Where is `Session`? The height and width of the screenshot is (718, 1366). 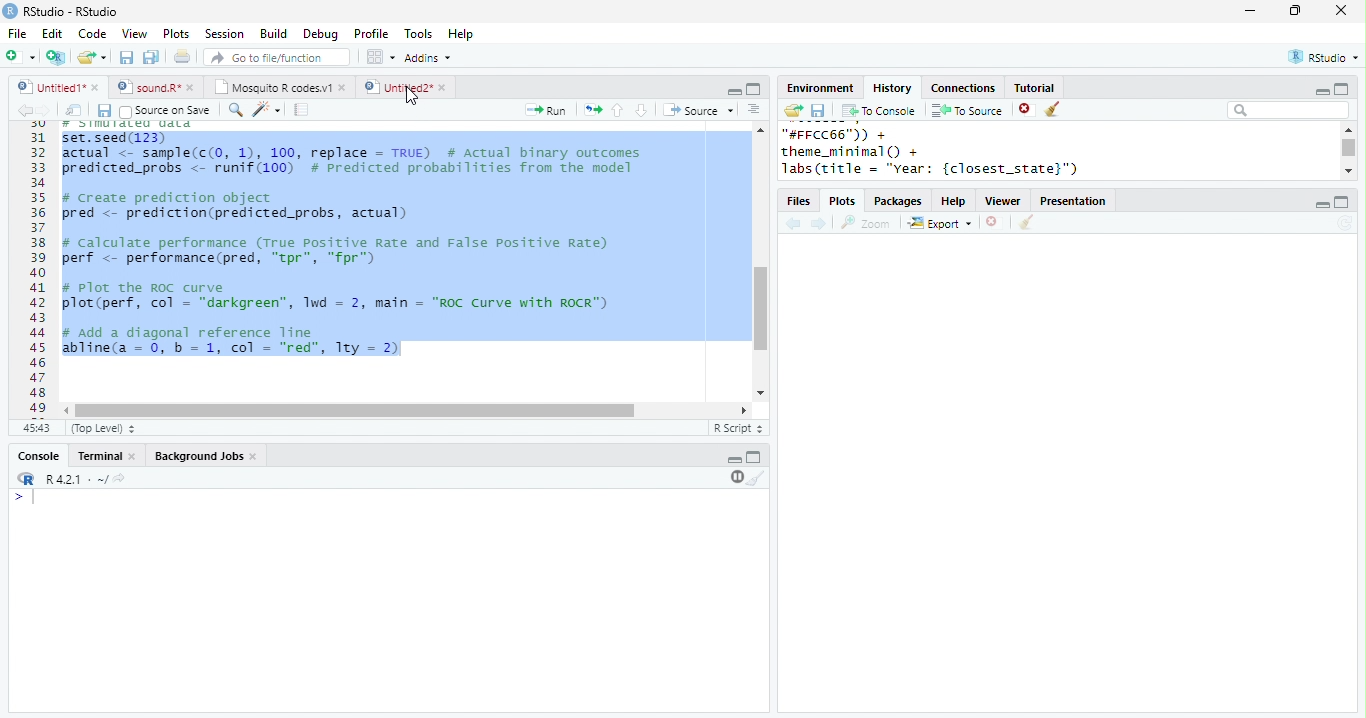 Session is located at coordinates (224, 34).